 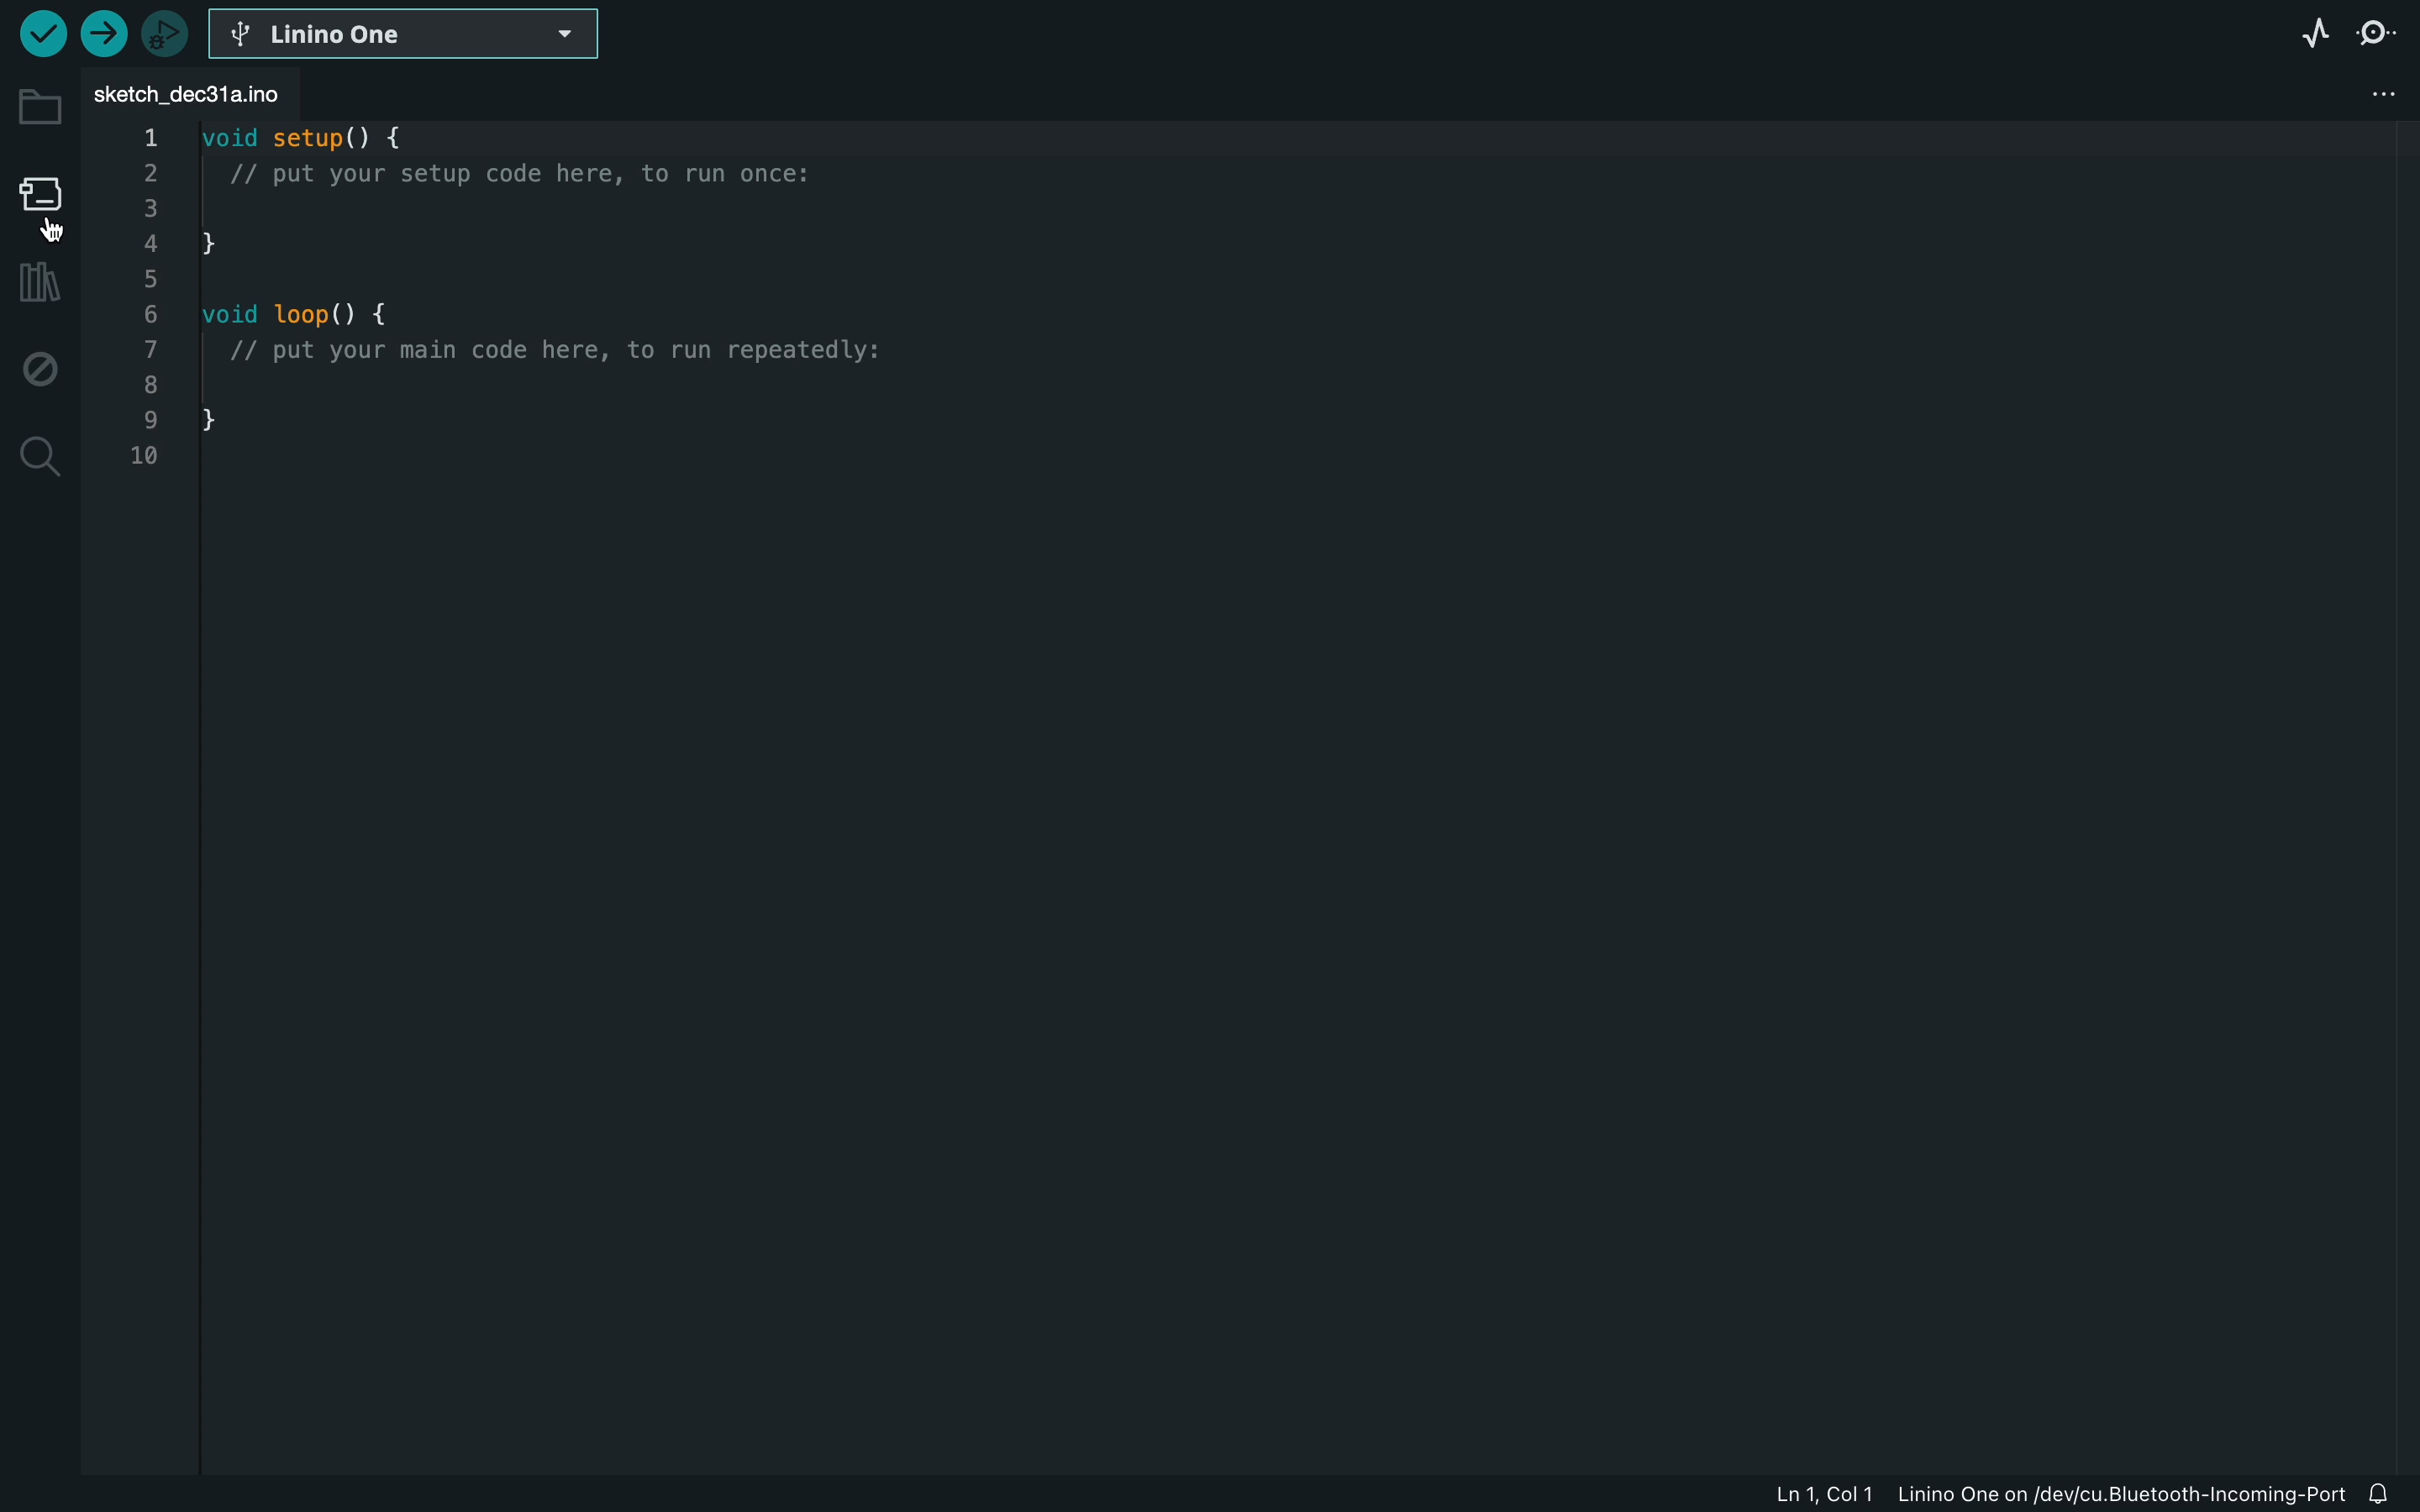 What do you see at coordinates (142, 138) in the screenshot?
I see `1` at bounding box center [142, 138].